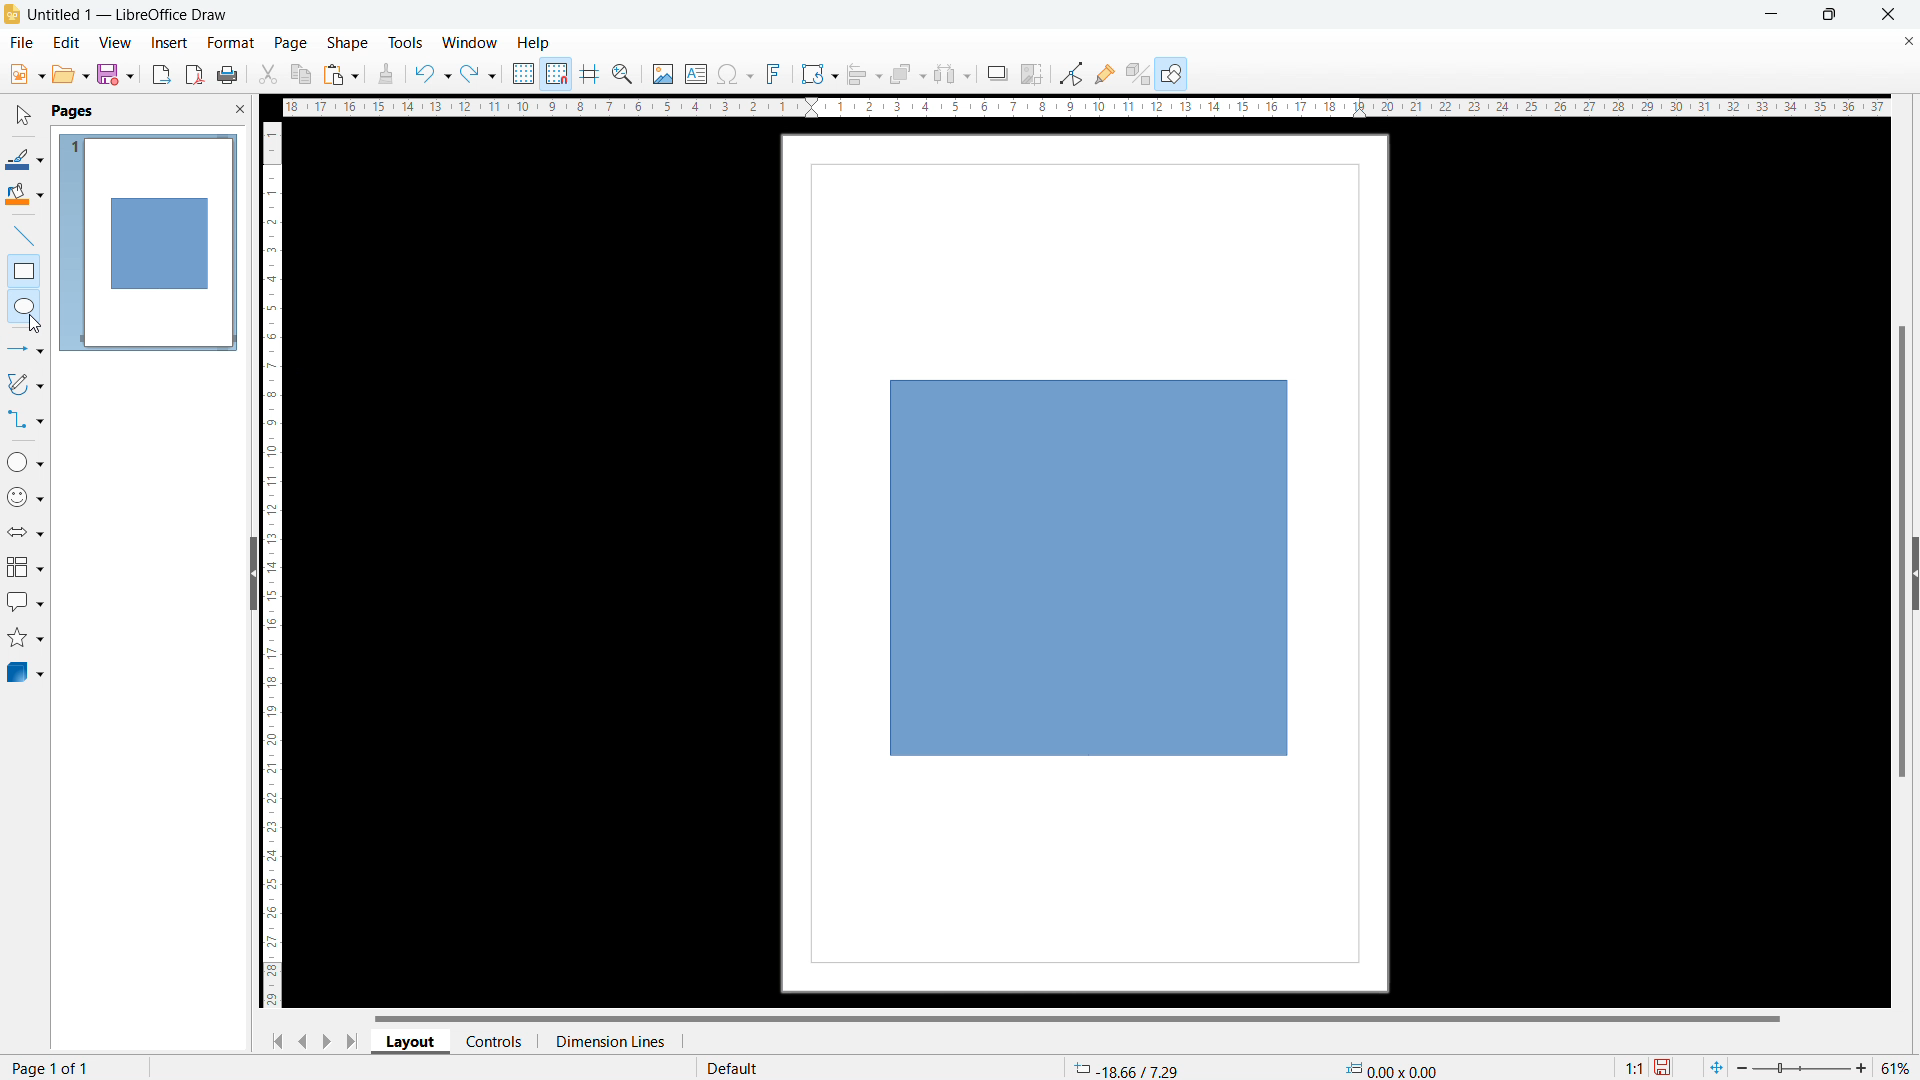 The width and height of the screenshot is (1920, 1080). Describe the element at coordinates (556, 72) in the screenshot. I see `snap to grid` at that location.